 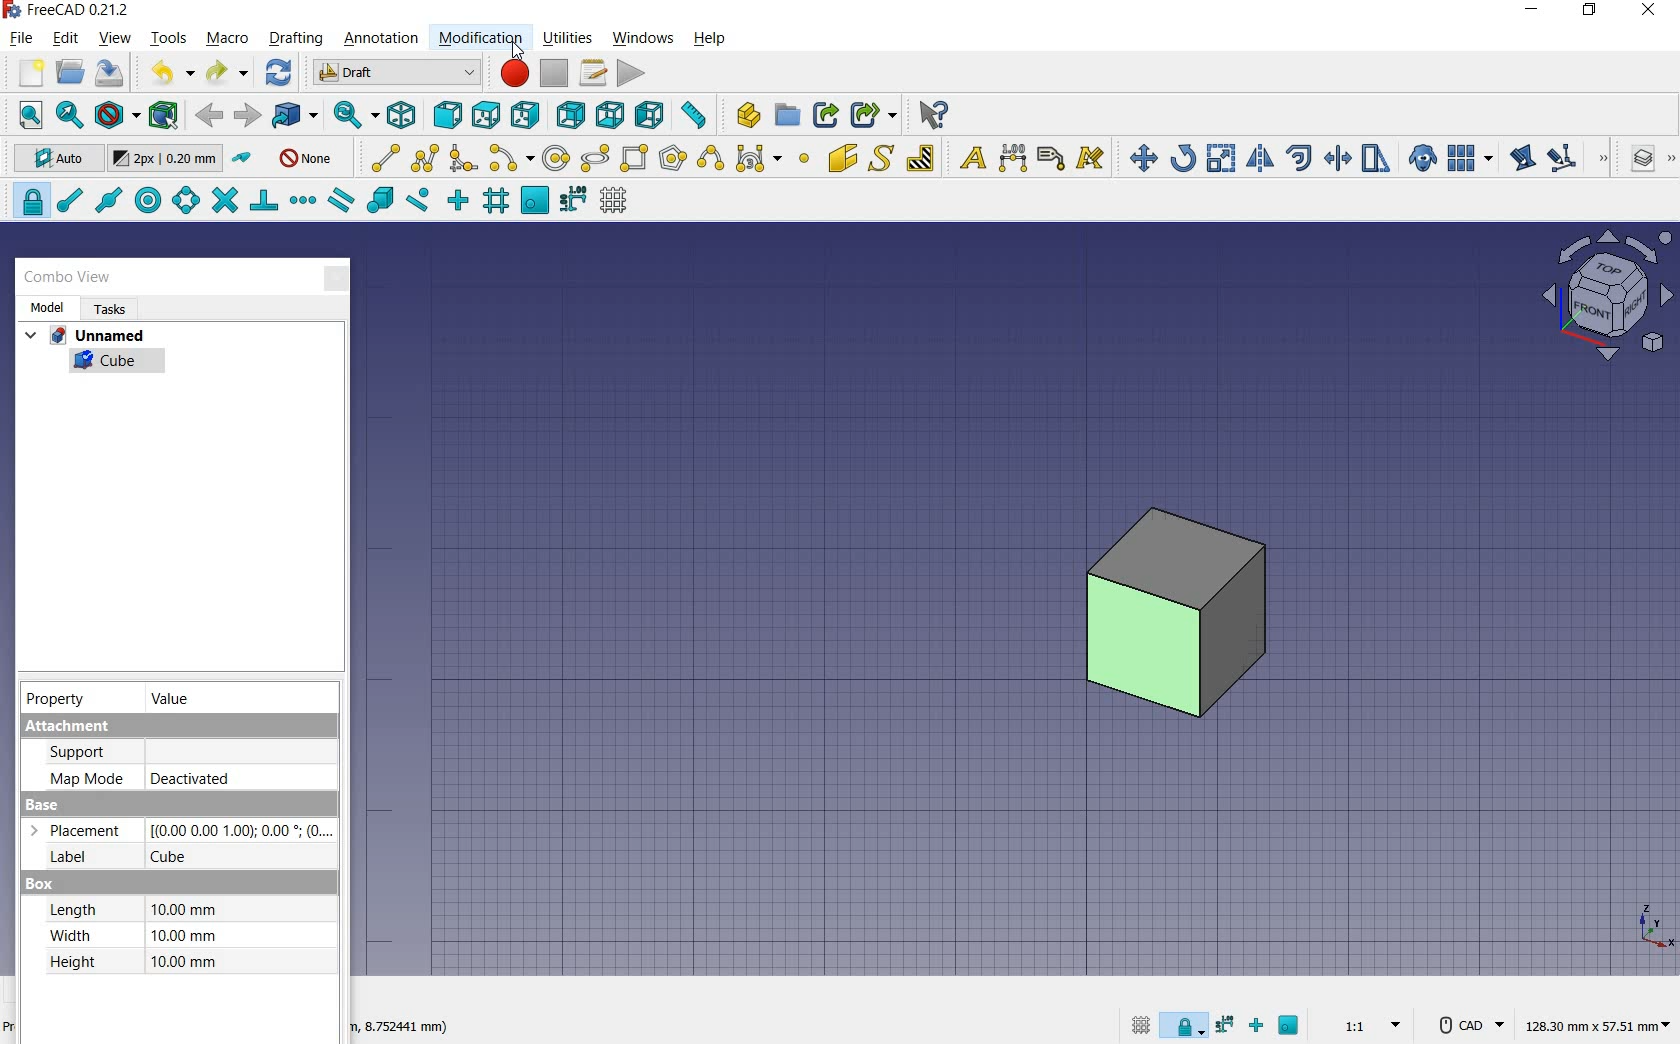 I want to click on snap midpoint, so click(x=110, y=201).